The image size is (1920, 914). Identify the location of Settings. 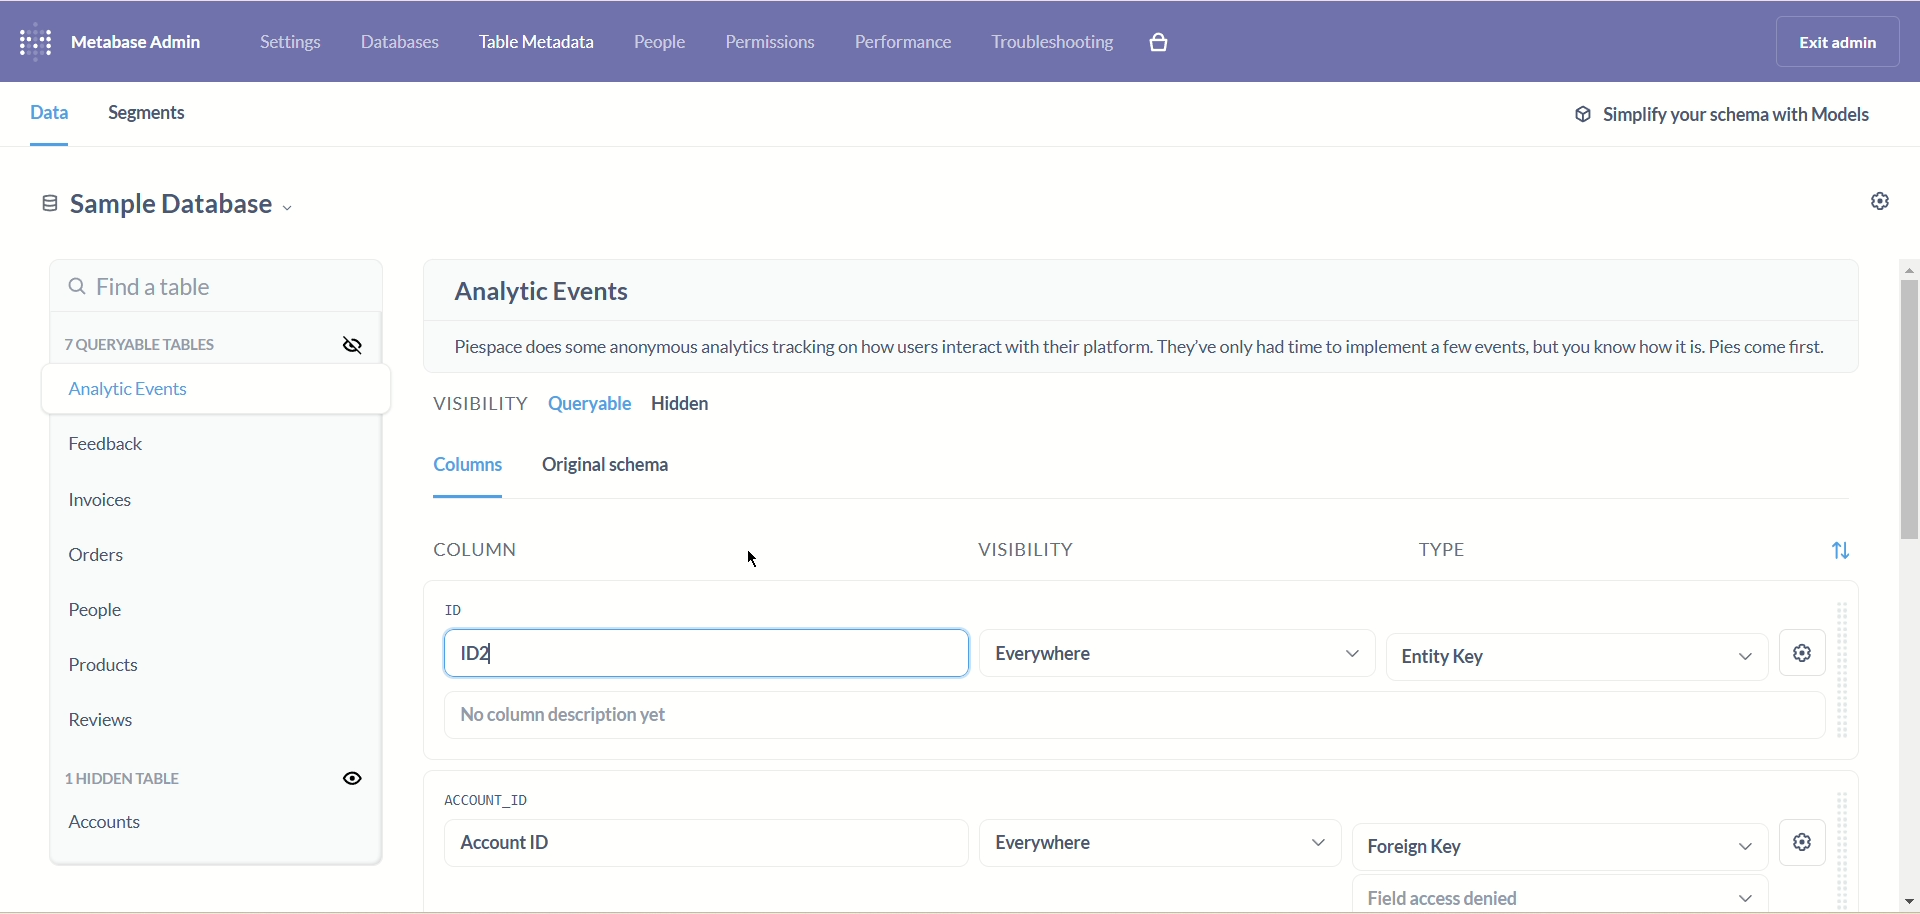
(1885, 198).